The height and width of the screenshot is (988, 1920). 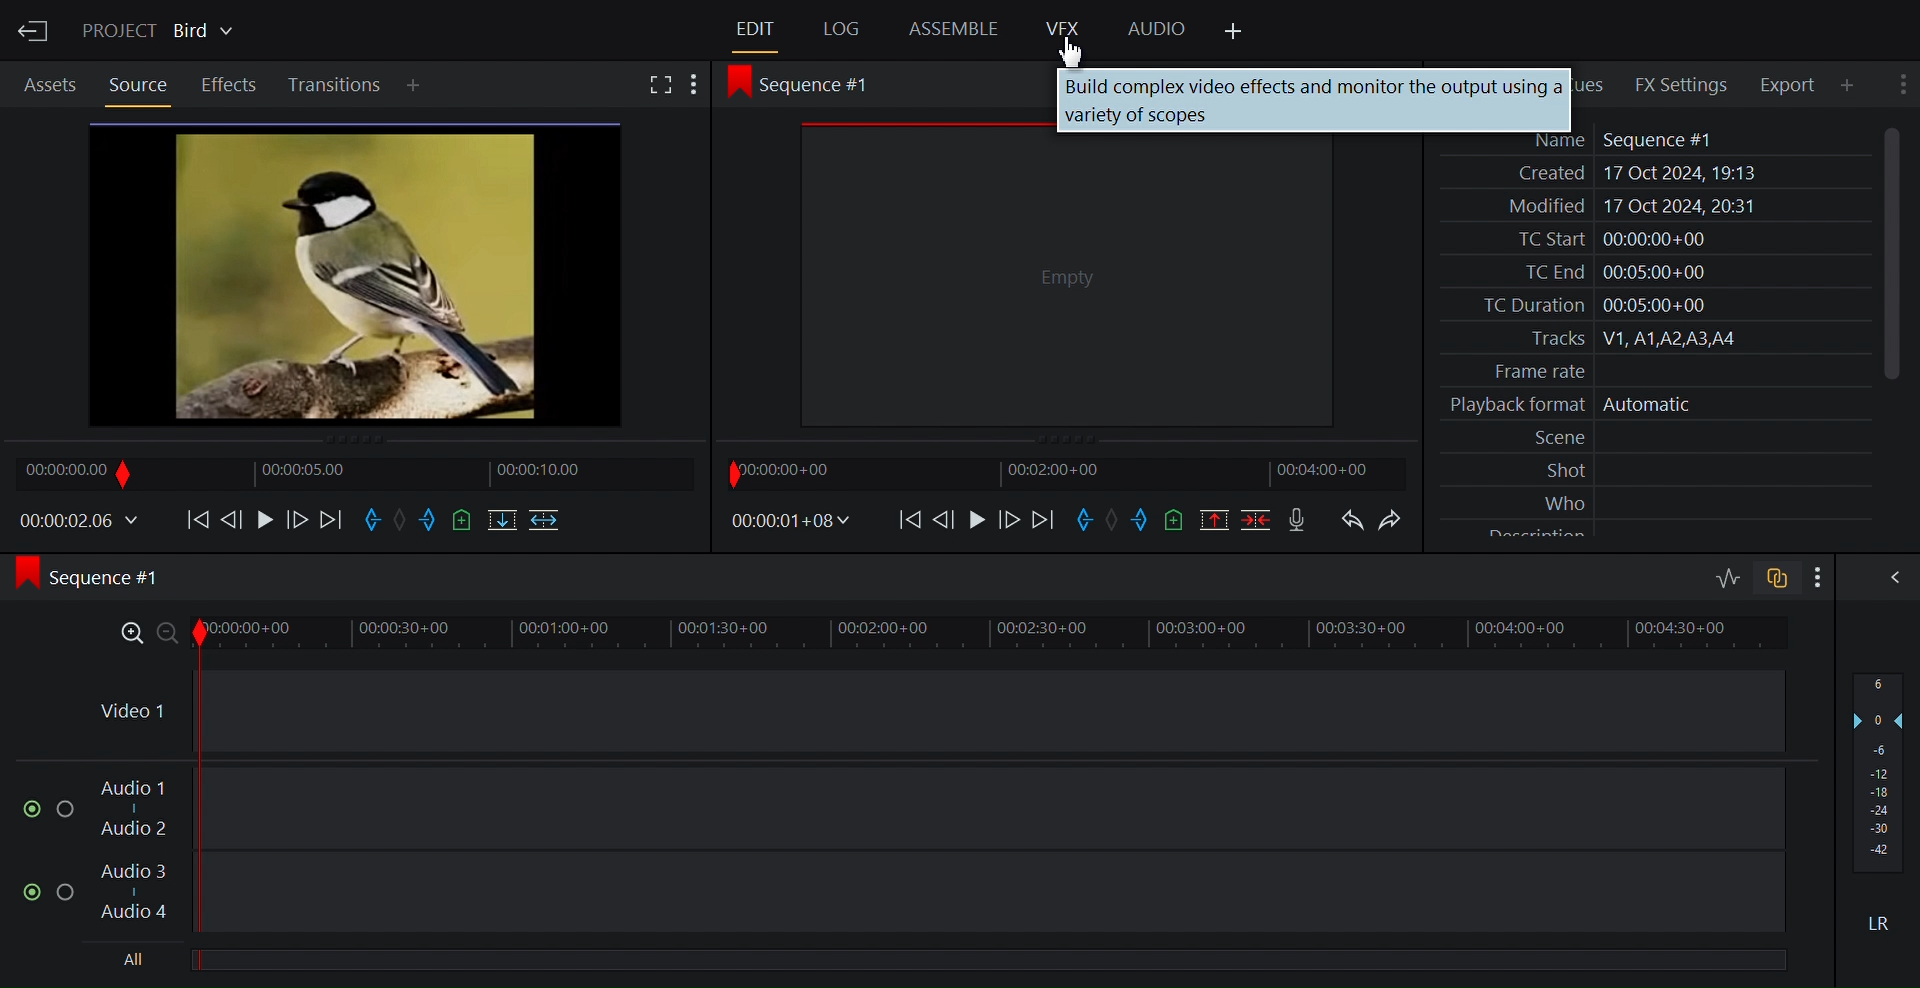 I want to click on Move forward, so click(x=1045, y=519).